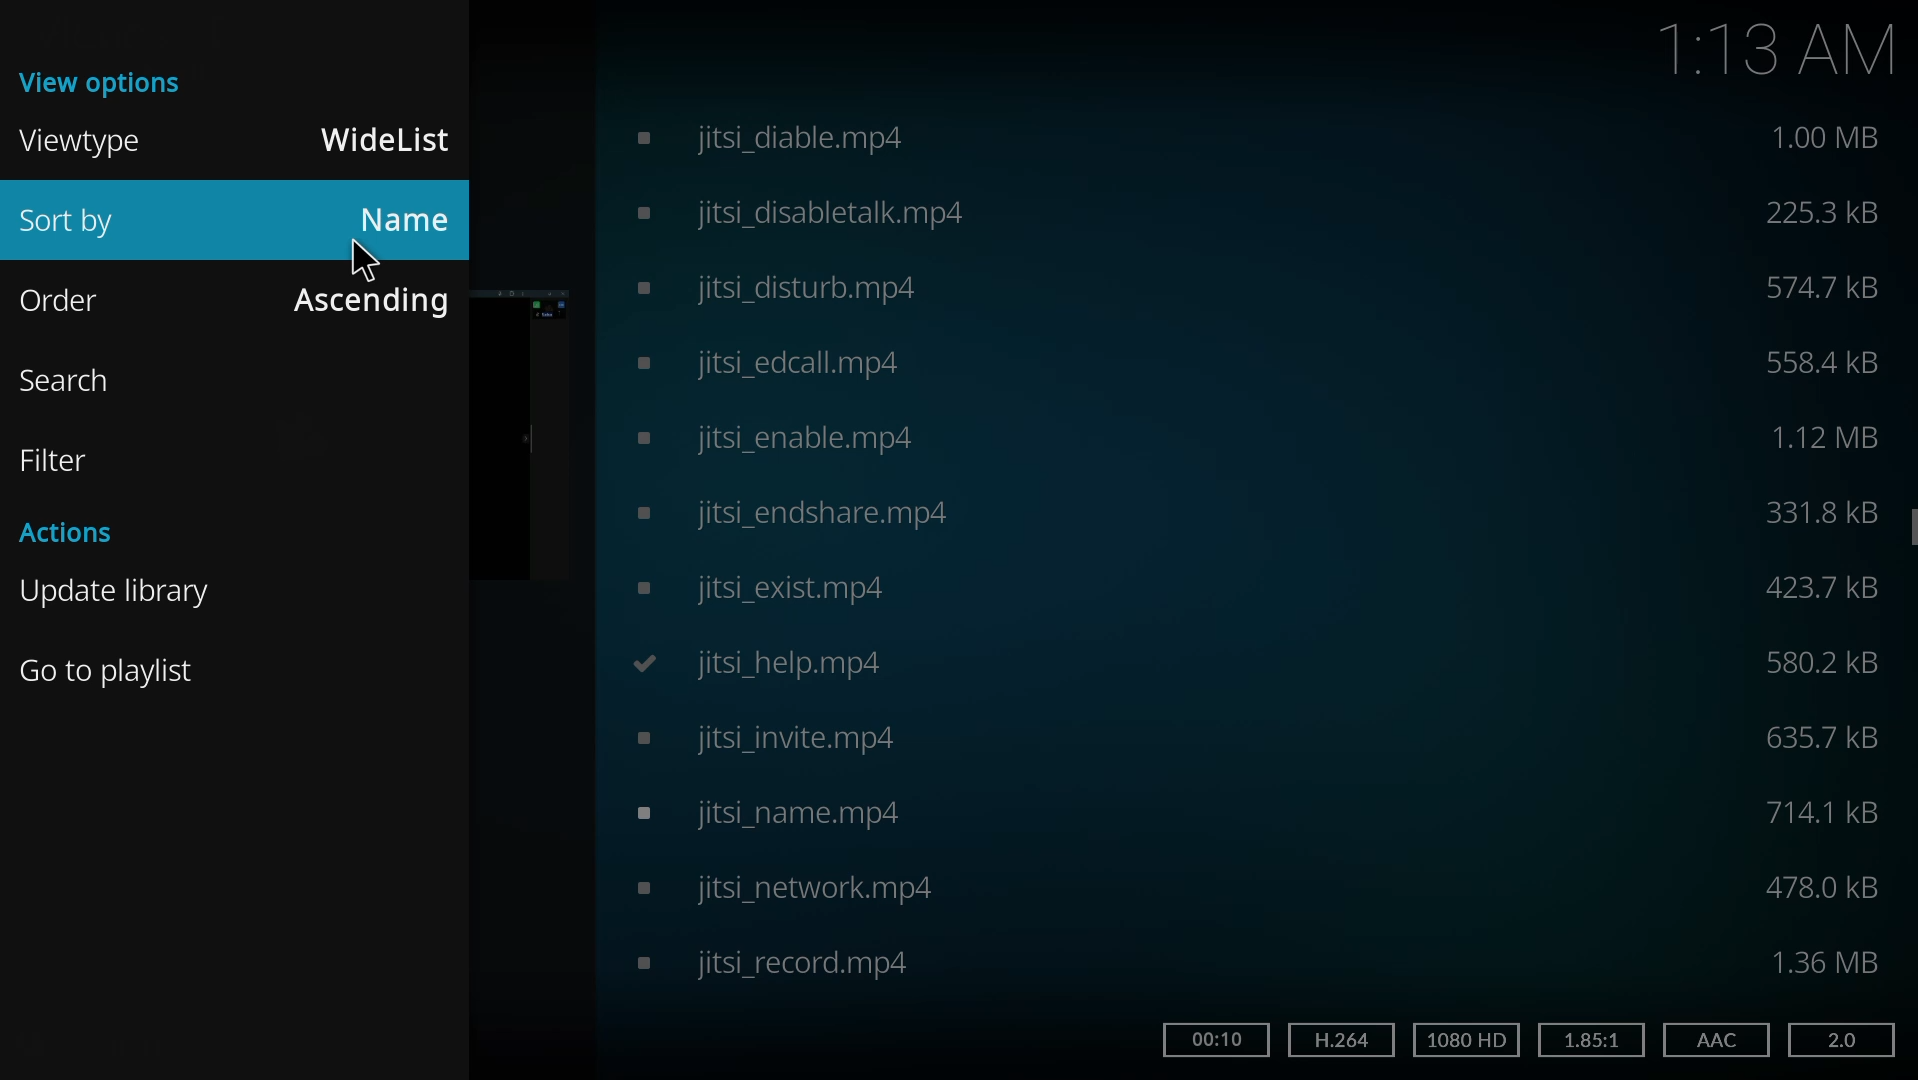 The height and width of the screenshot is (1080, 1918). What do you see at coordinates (1825, 139) in the screenshot?
I see `size` at bounding box center [1825, 139].